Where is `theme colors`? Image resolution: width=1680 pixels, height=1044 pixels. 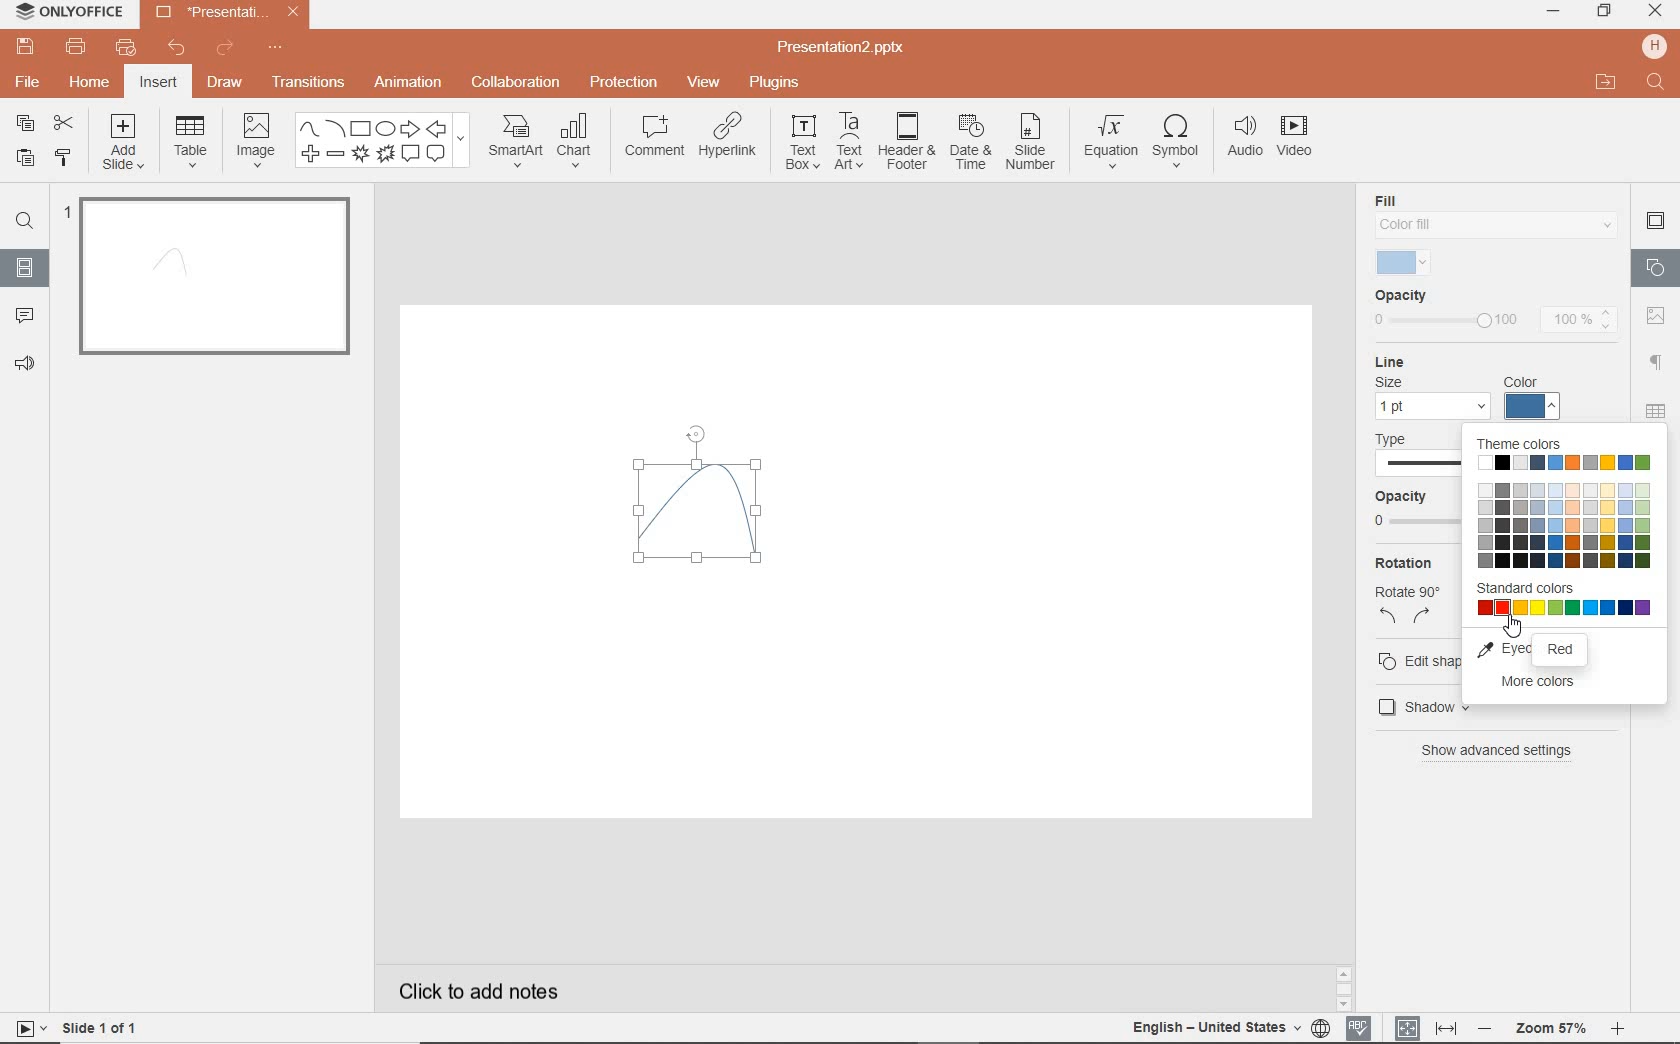
theme colors is located at coordinates (1563, 500).